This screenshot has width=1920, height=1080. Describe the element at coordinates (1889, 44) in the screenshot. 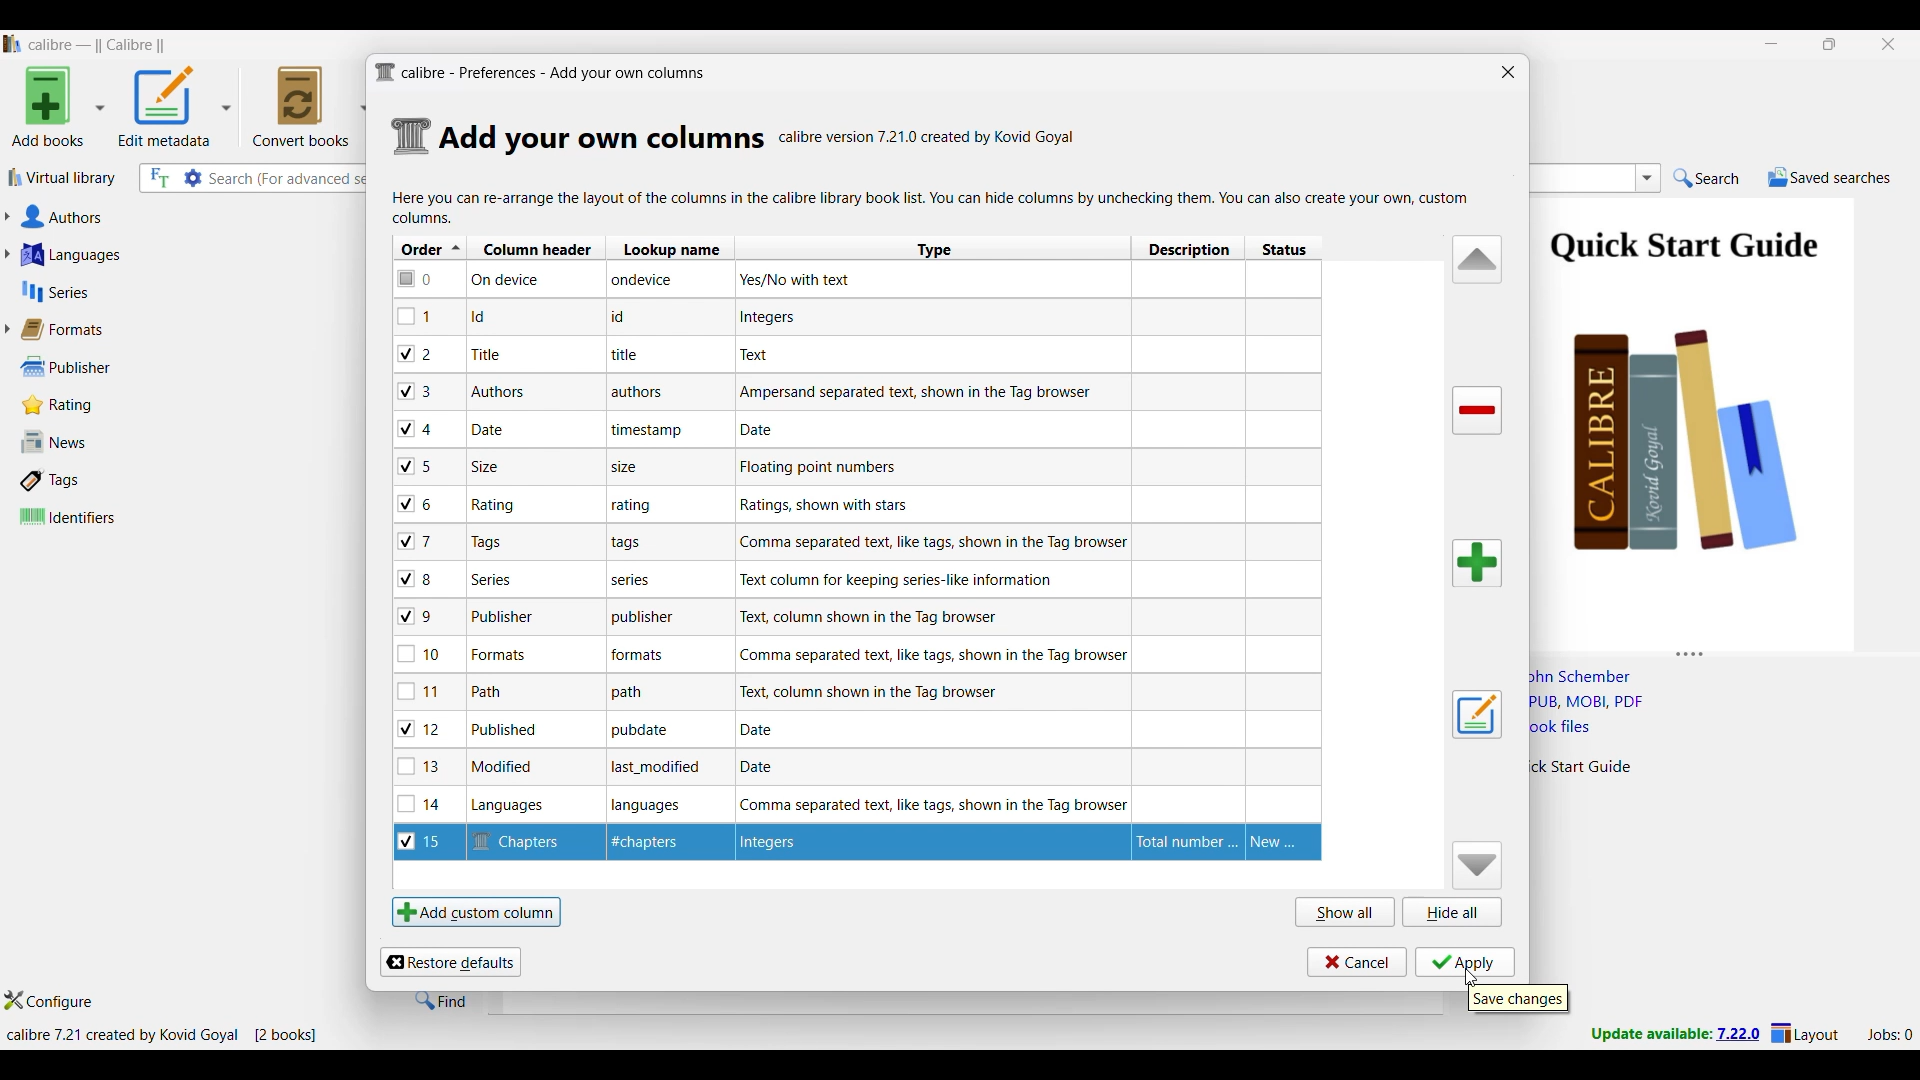

I see `Close interface` at that location.